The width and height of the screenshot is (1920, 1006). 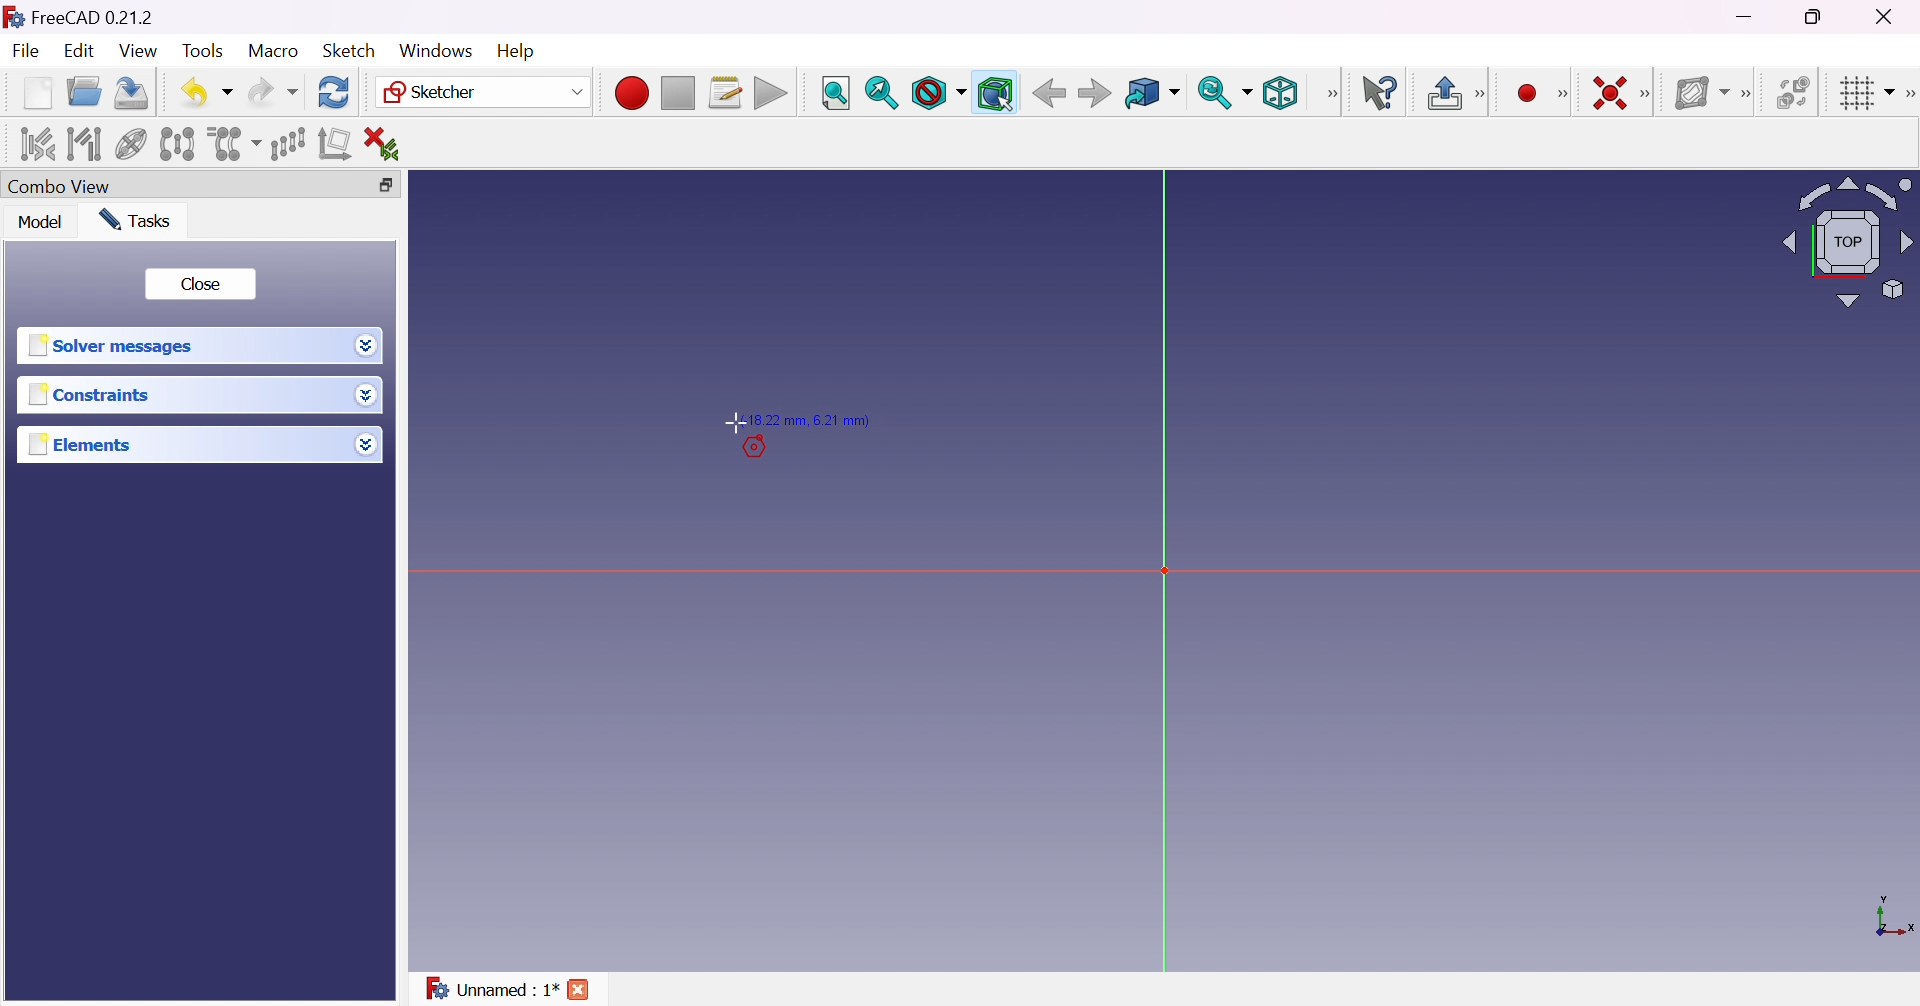 What do you see at coordinates (1096, 92) in the screenshot?
I see `Forward` at bounding box center [1096, 92].